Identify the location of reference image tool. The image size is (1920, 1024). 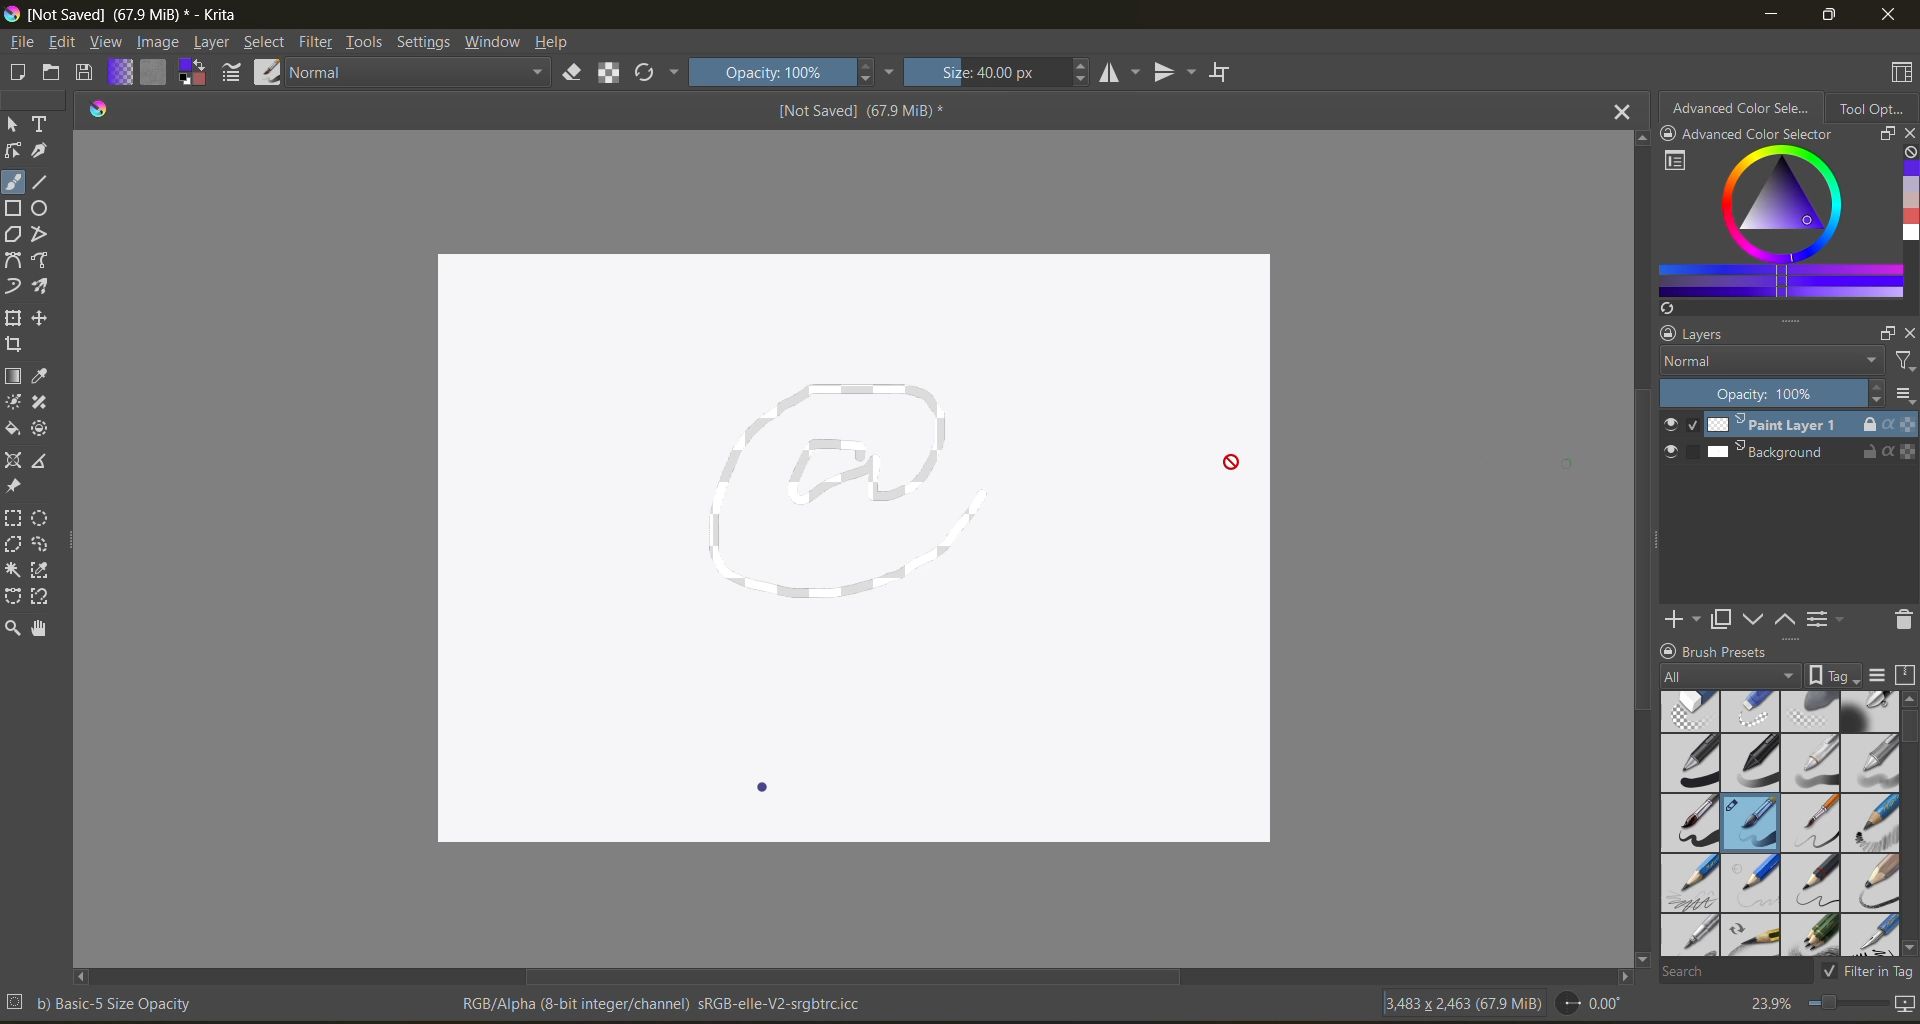
(13, 486).